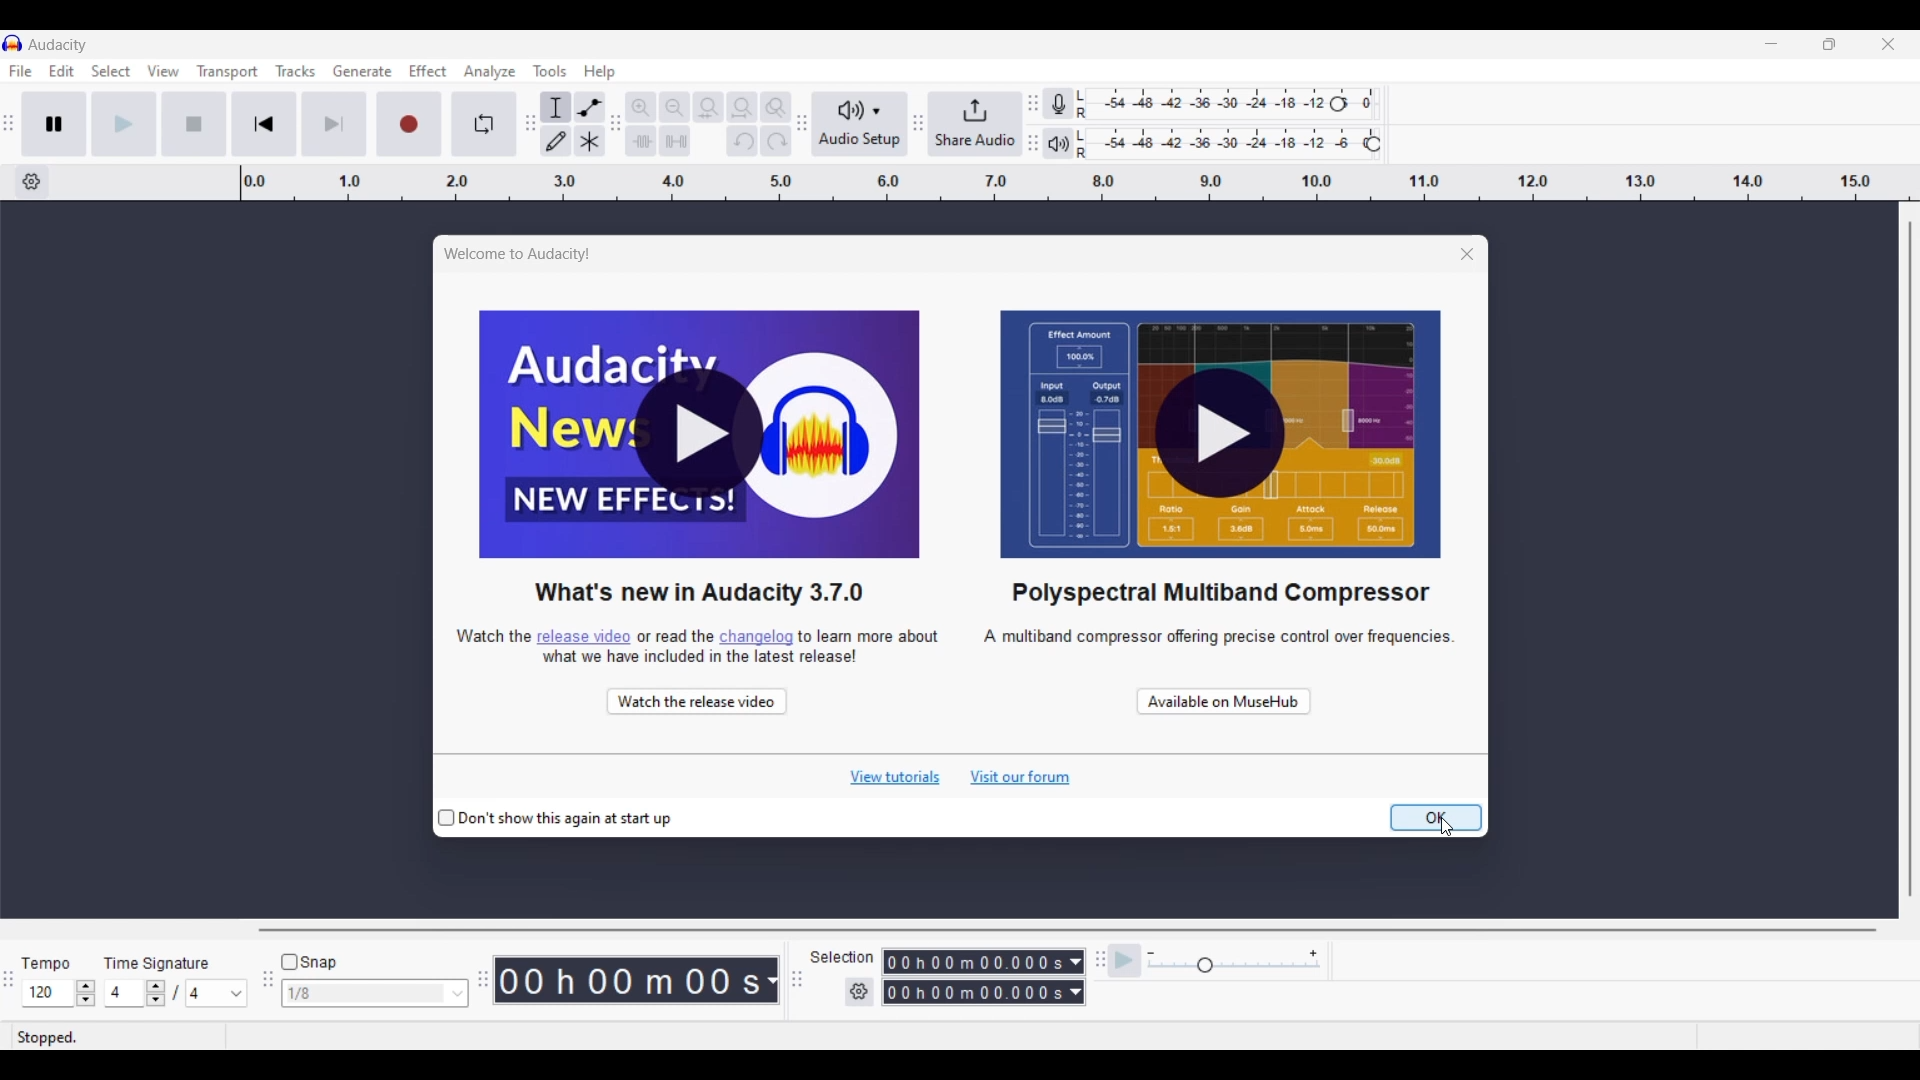 The image size is (1920, 1080). I want to click on selection, so click(845, 958).